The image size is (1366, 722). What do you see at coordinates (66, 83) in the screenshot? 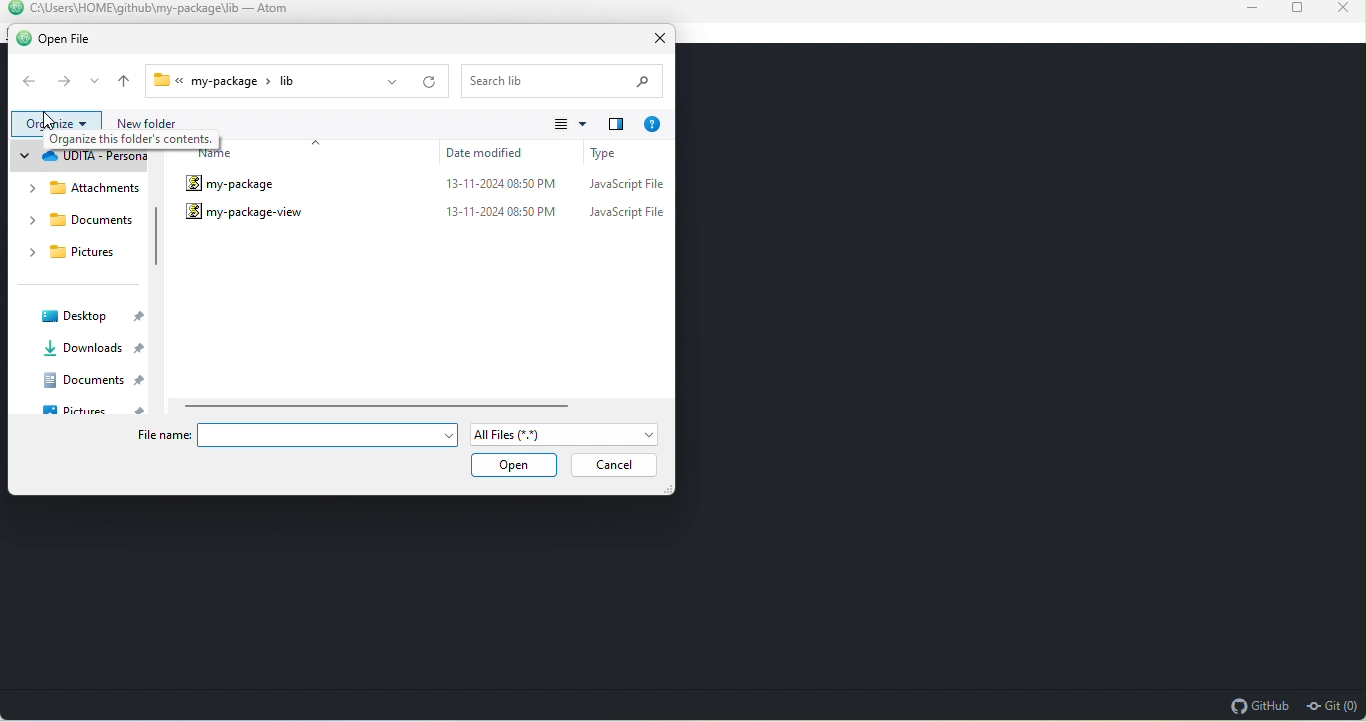
I see `forward` at bounding box center [66, 83].